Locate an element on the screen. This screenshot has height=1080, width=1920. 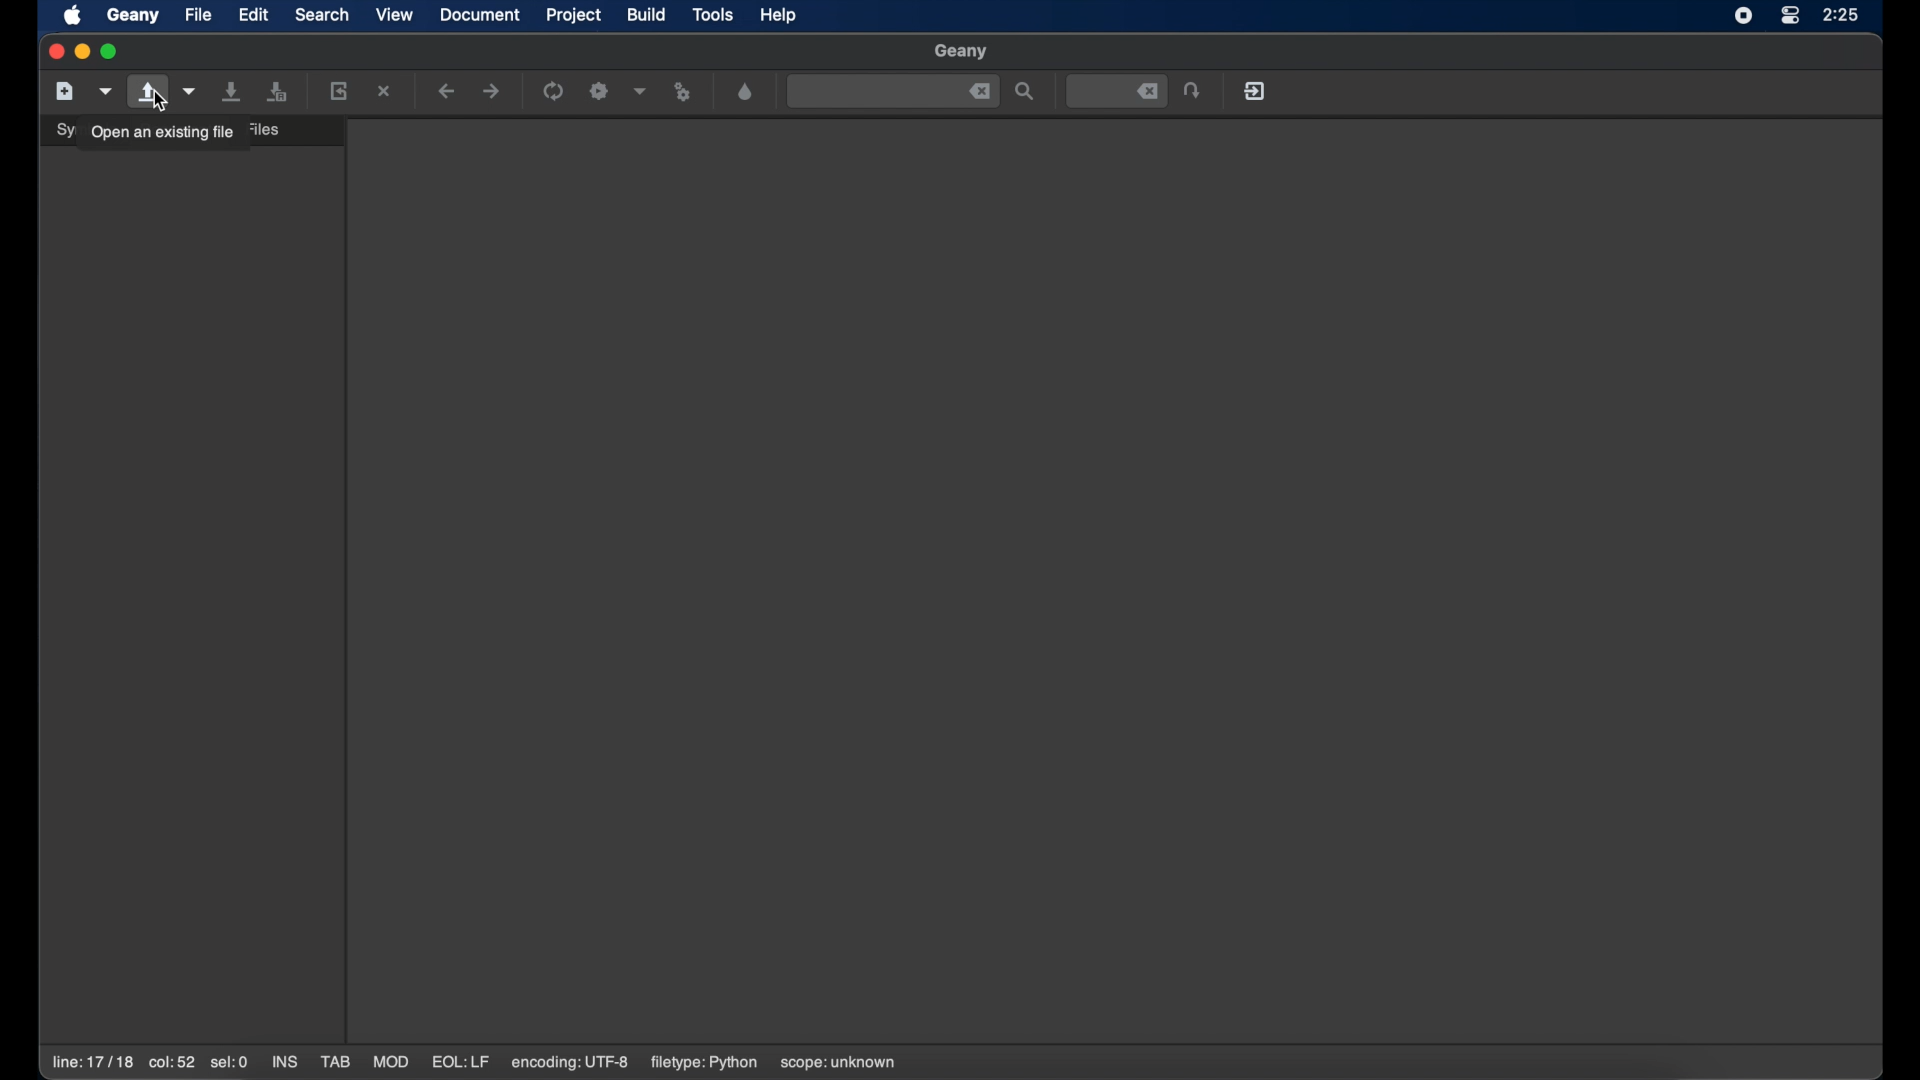
time is located at coordinates (1843, 14).